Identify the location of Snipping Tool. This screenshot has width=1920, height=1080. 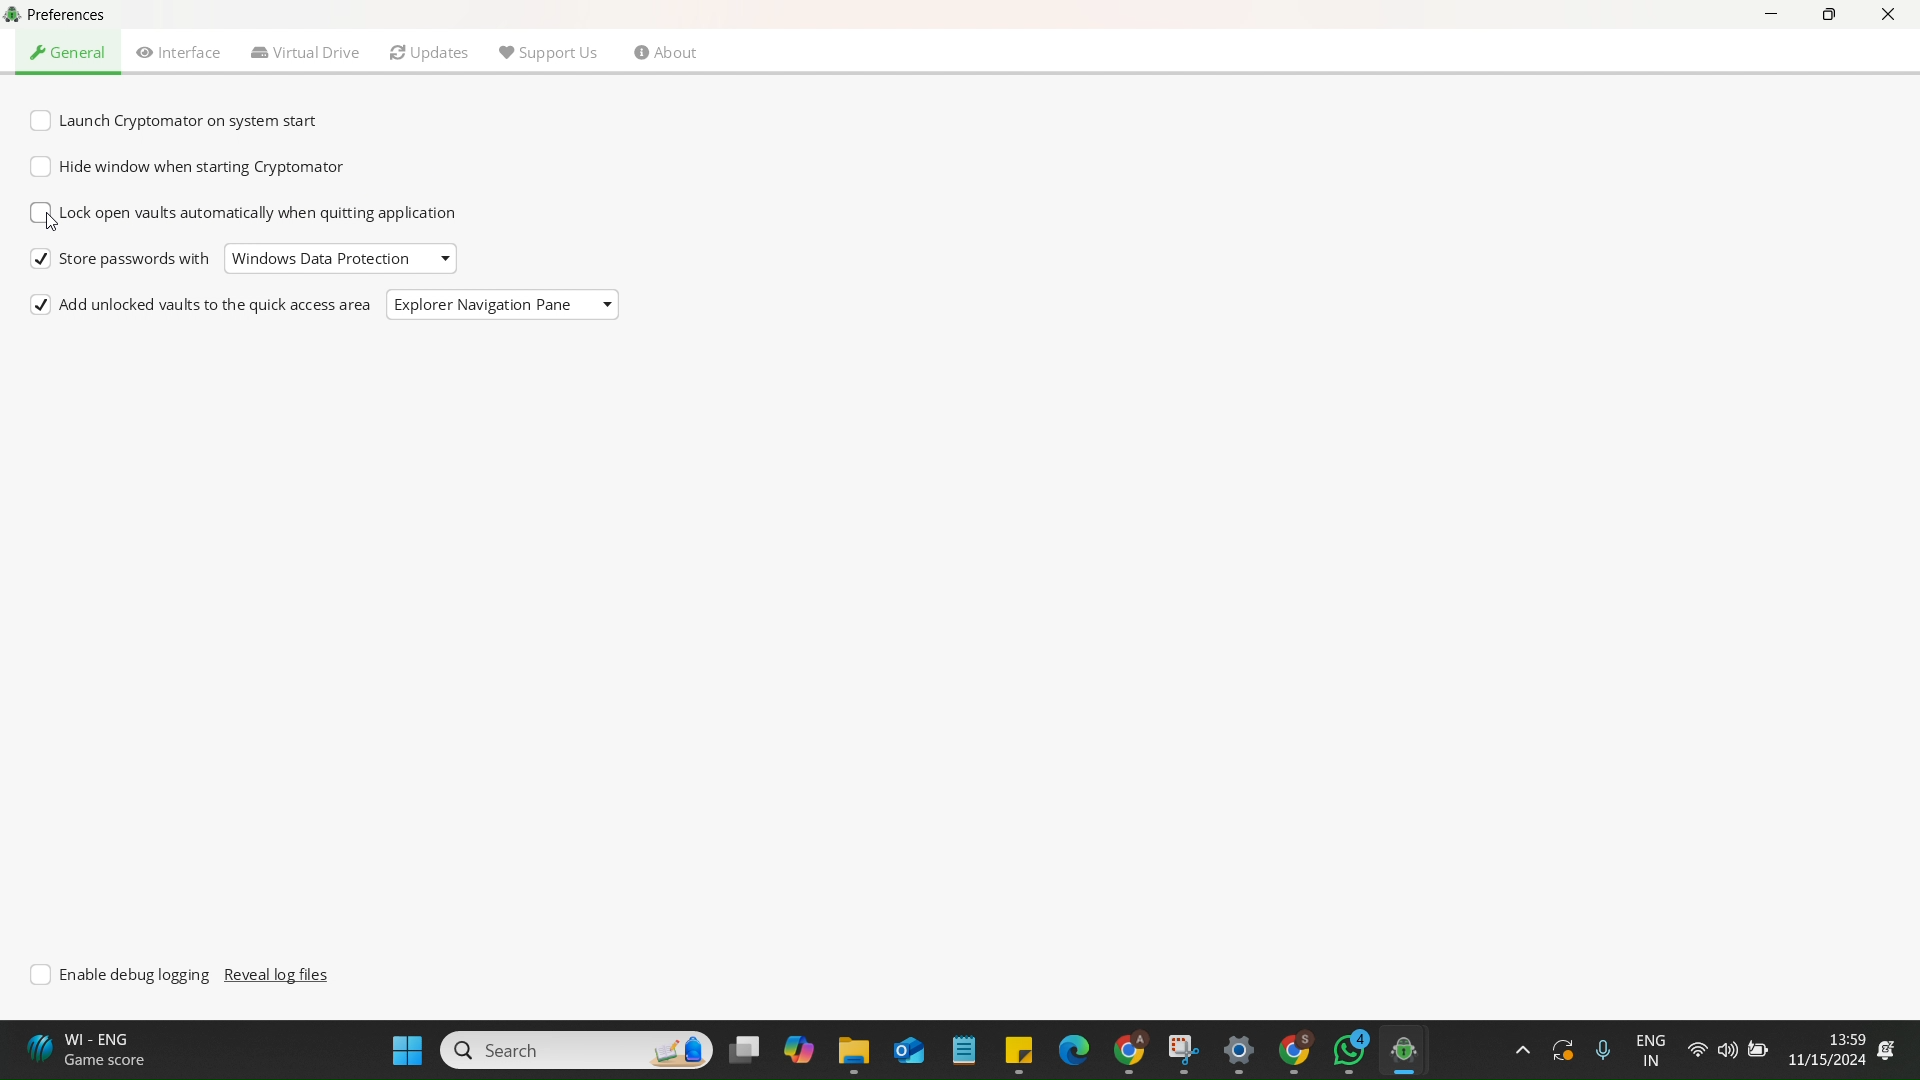
(1180, 1049).